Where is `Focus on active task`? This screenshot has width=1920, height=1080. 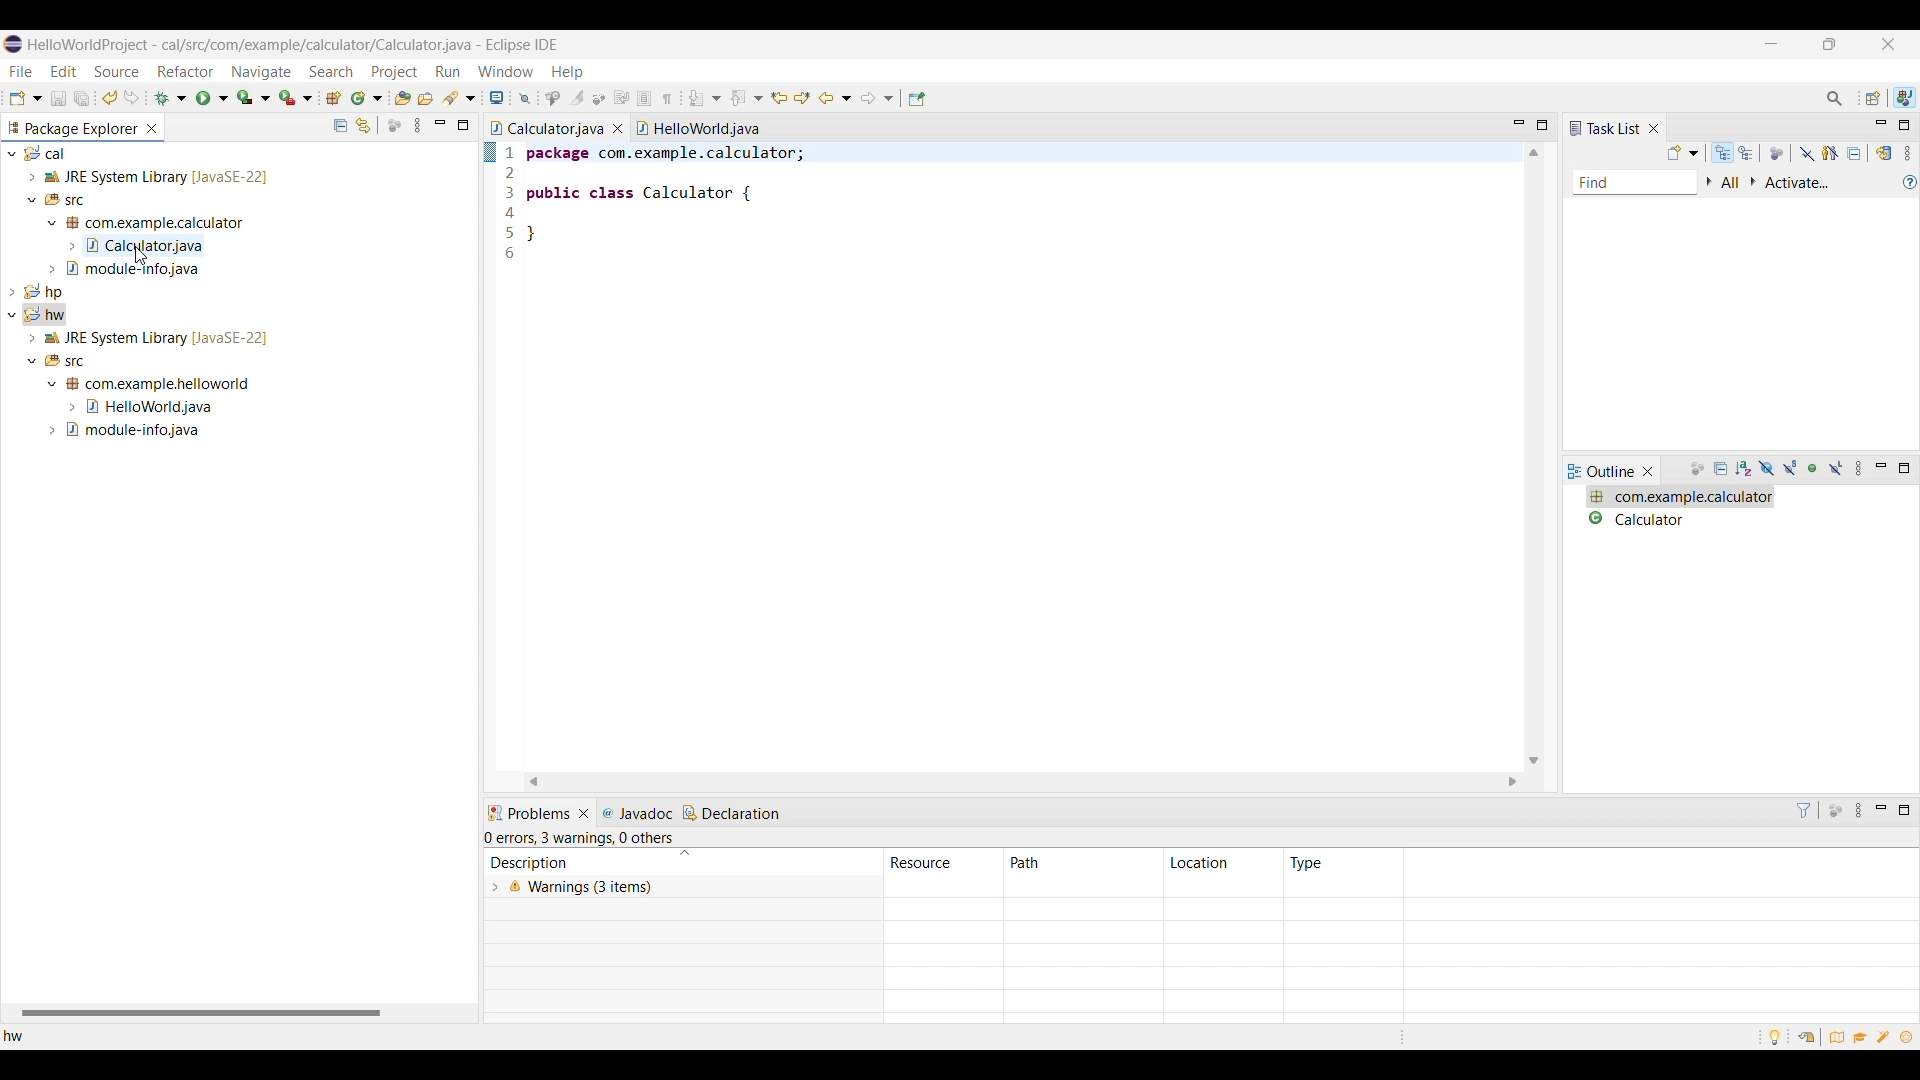
Focus on active task is located at coordinates (1697, 470).